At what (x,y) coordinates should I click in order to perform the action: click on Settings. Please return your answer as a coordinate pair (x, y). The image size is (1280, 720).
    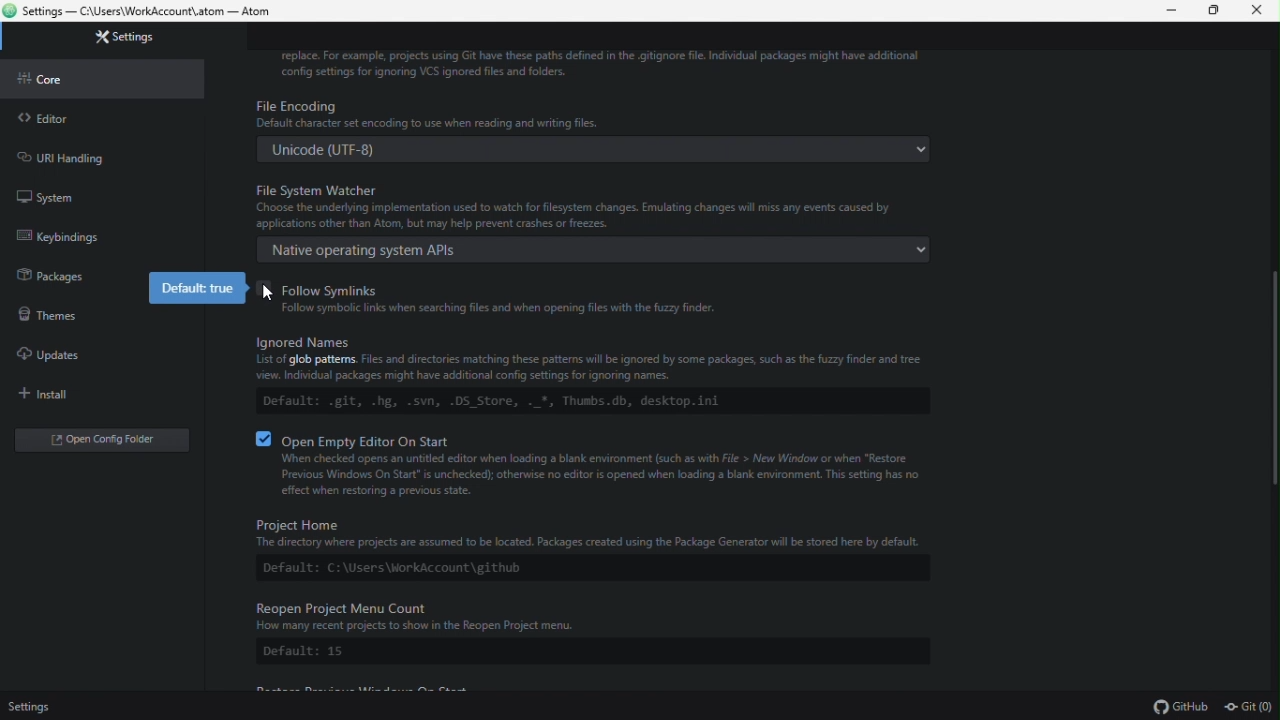
    Looking at the image, I should click on (132, 38).